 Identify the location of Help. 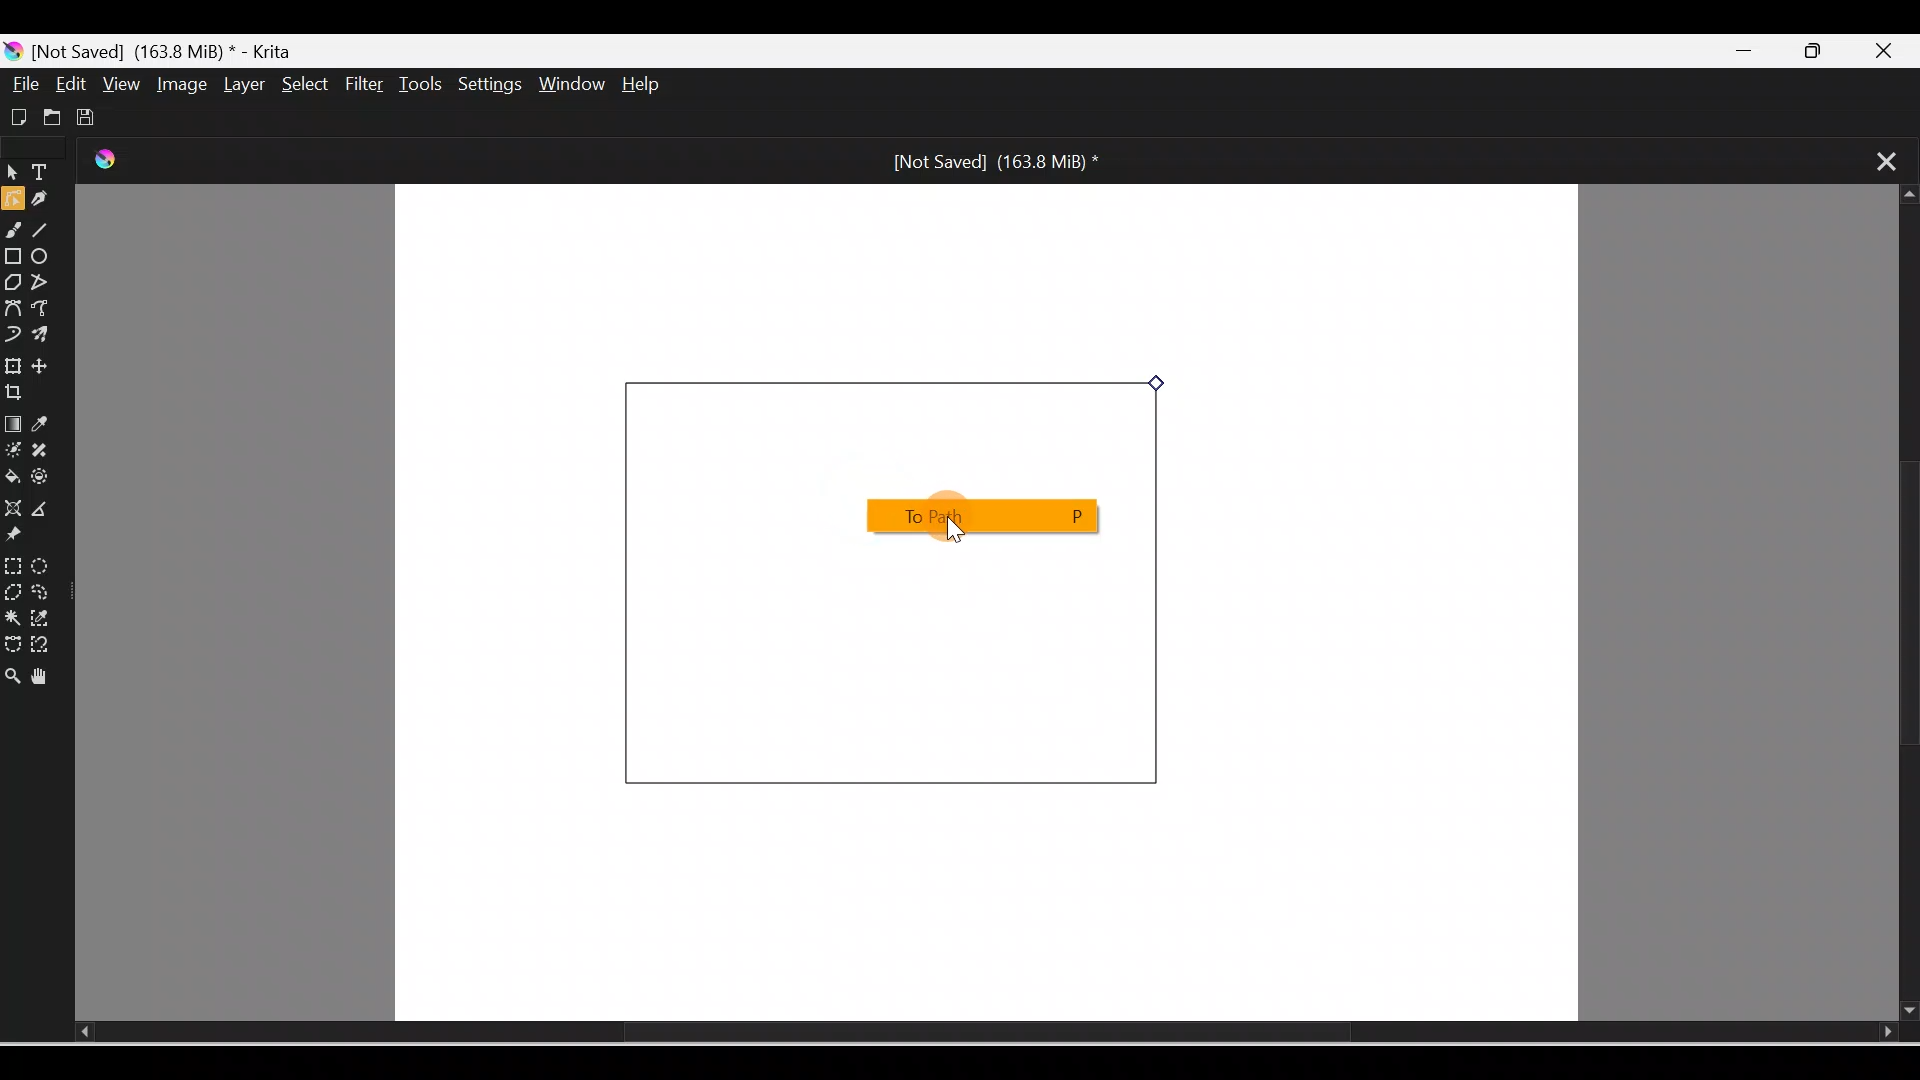
(658, 86).